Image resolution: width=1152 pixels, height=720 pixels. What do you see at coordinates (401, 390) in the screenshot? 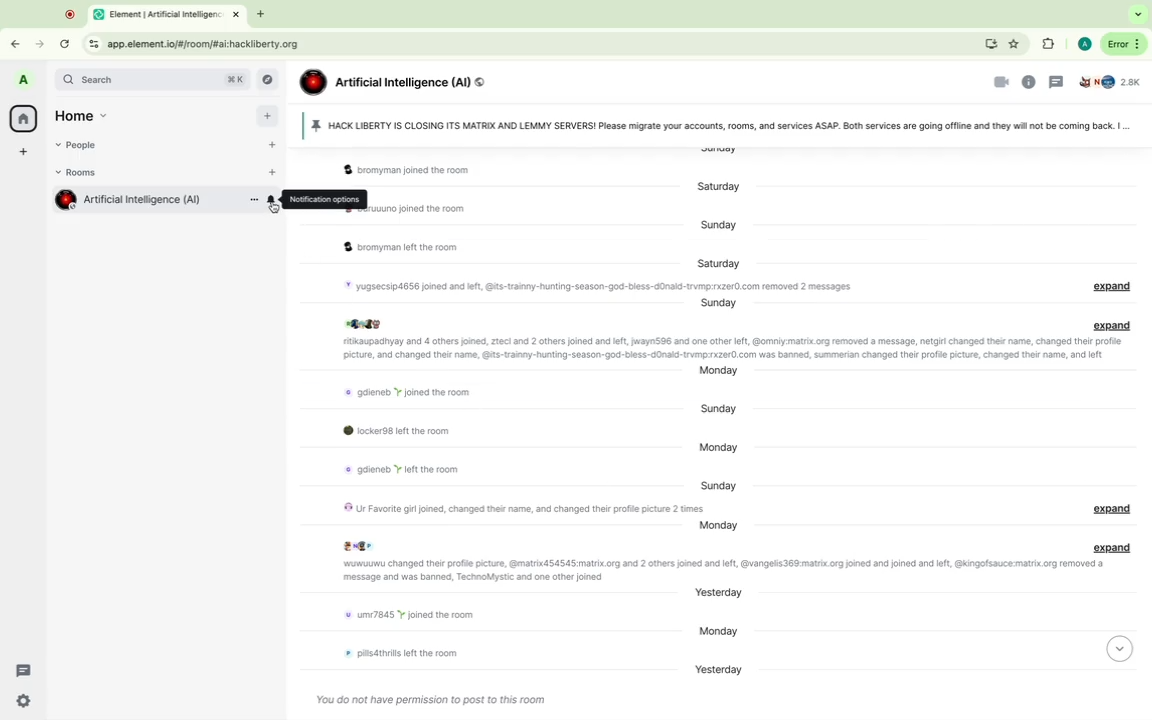
I see `Message` at bounding box center [401, 390].